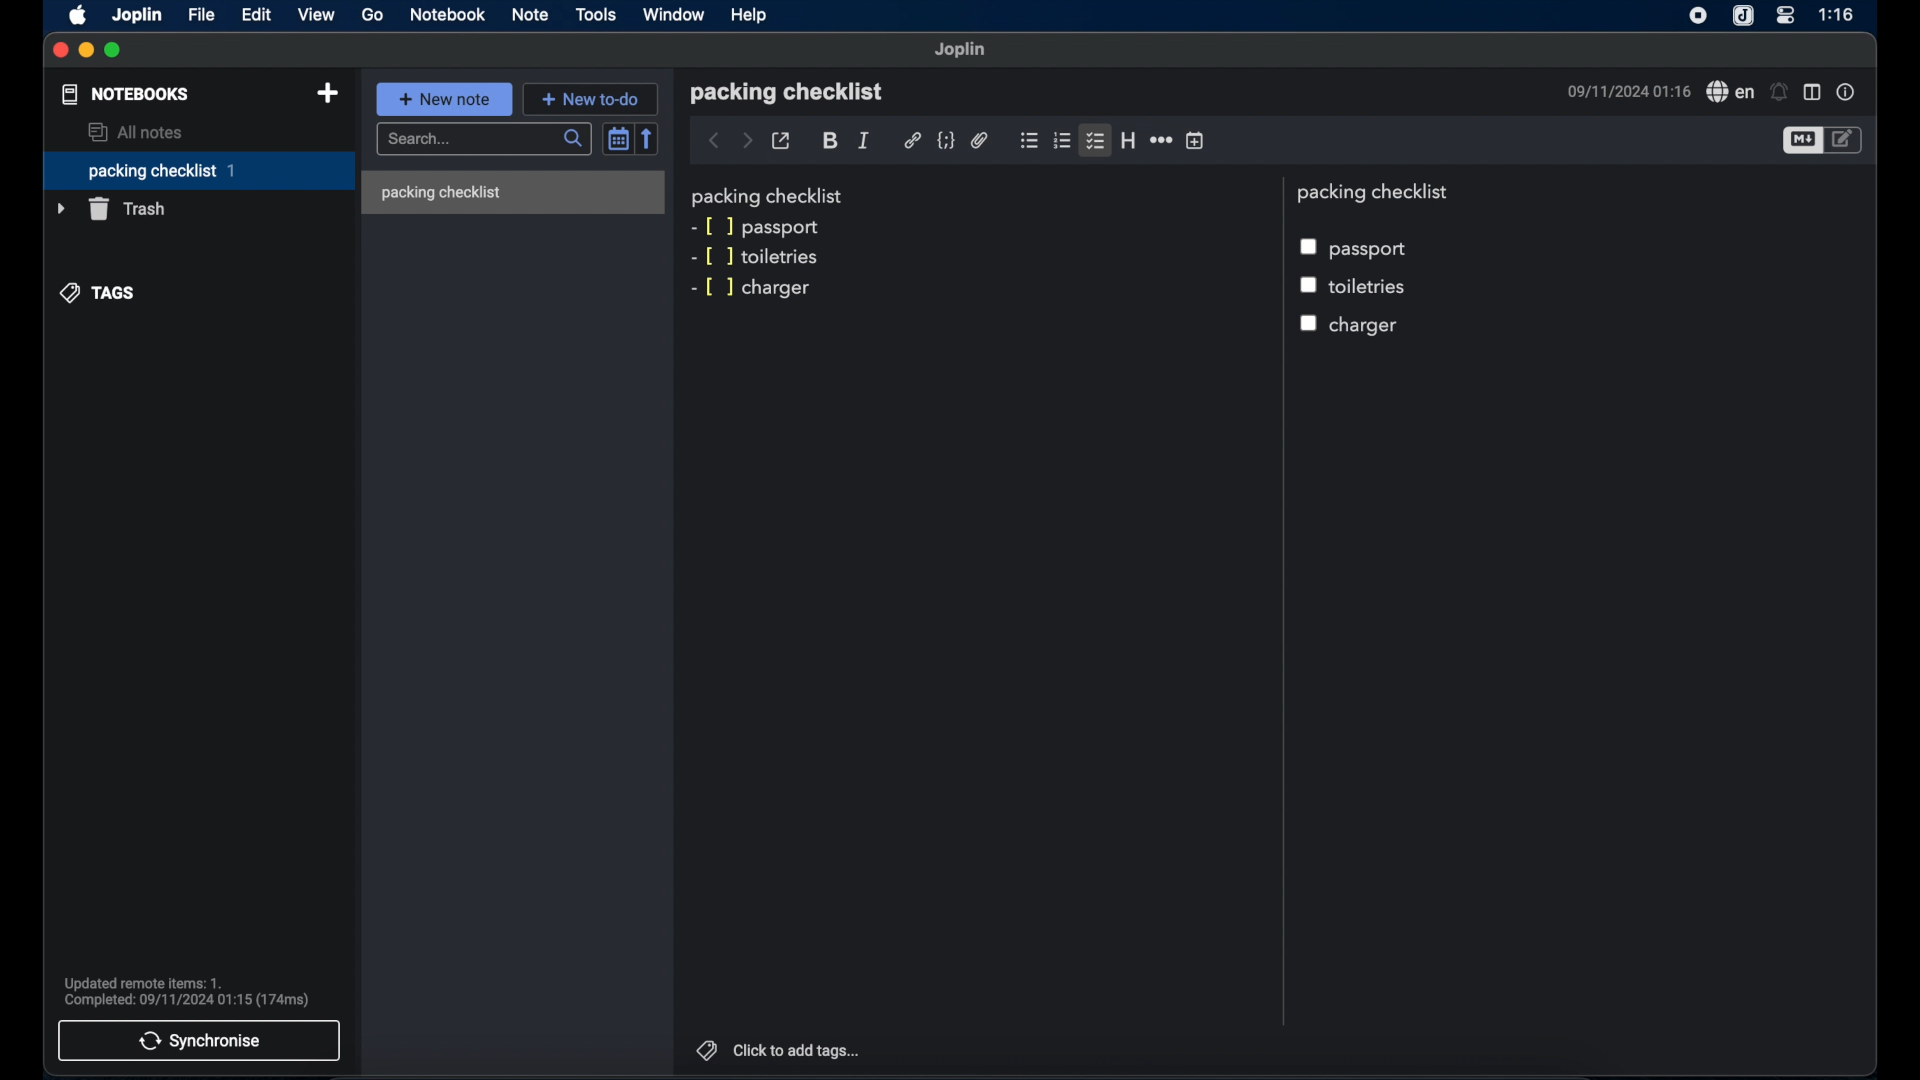 The width and height of the screenshot is (1920, 1080). Describe the element at coordinates (750, 14) in the screenshot. I see `help` at that location.